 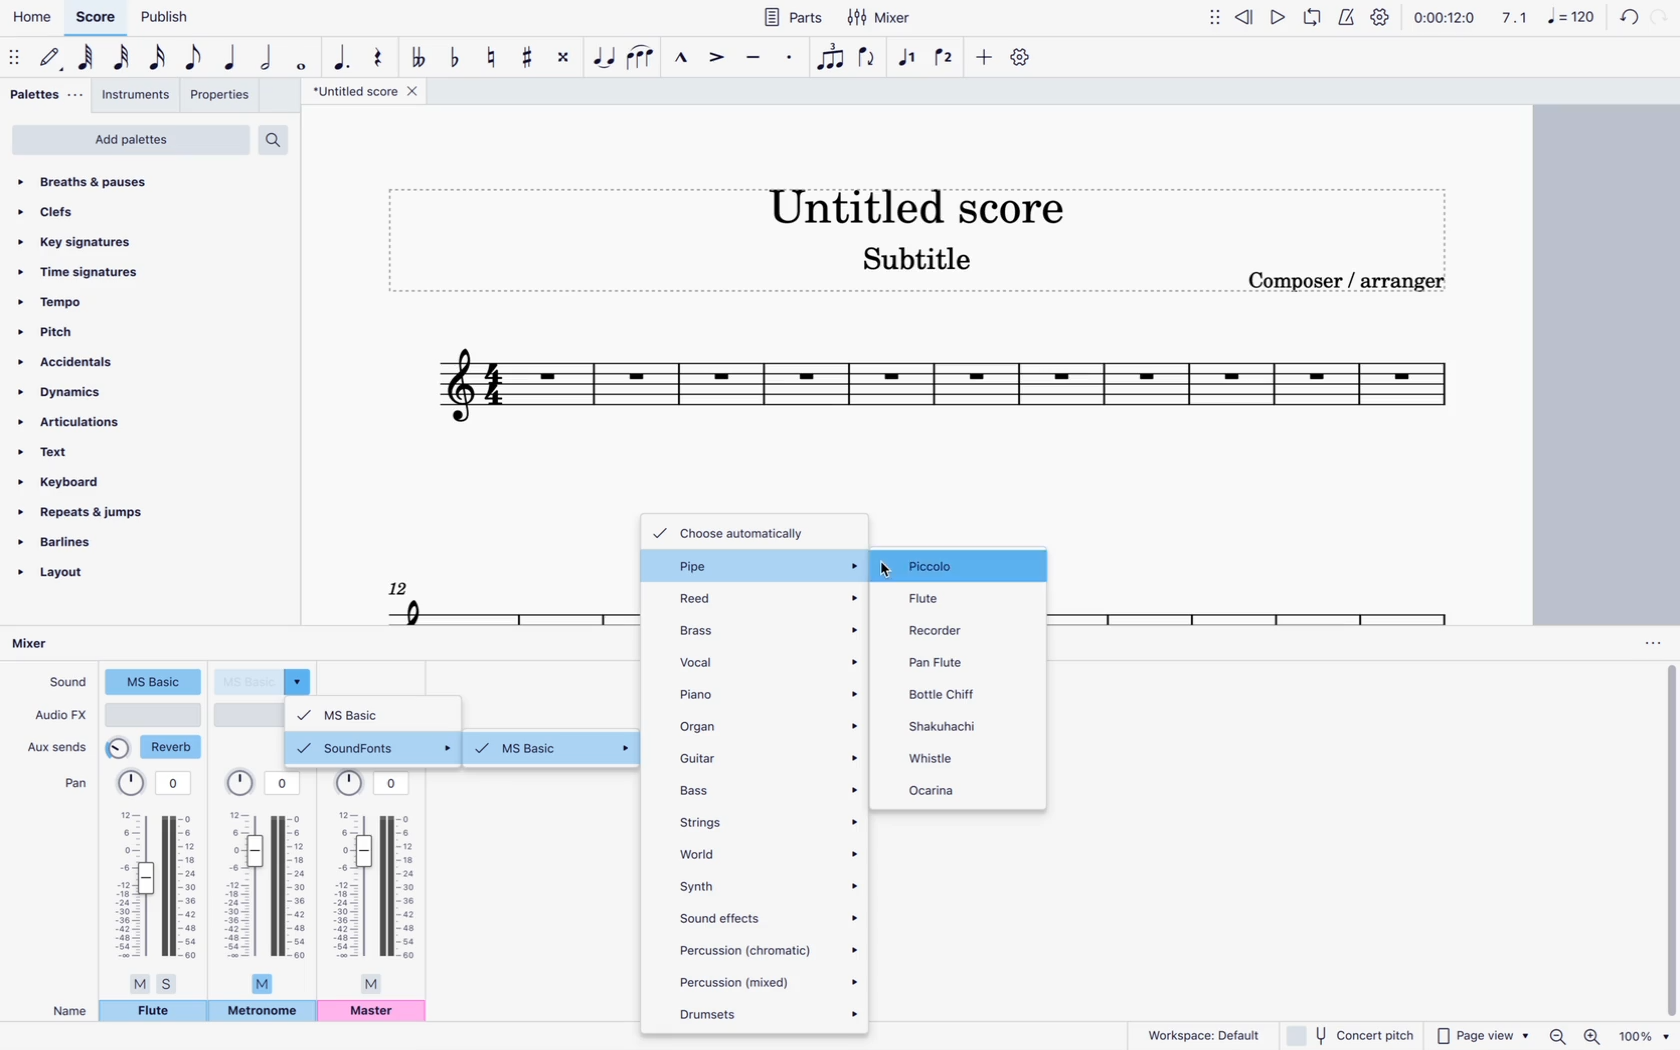 I want to click on zoom in, so click(x=1592, y=1035).